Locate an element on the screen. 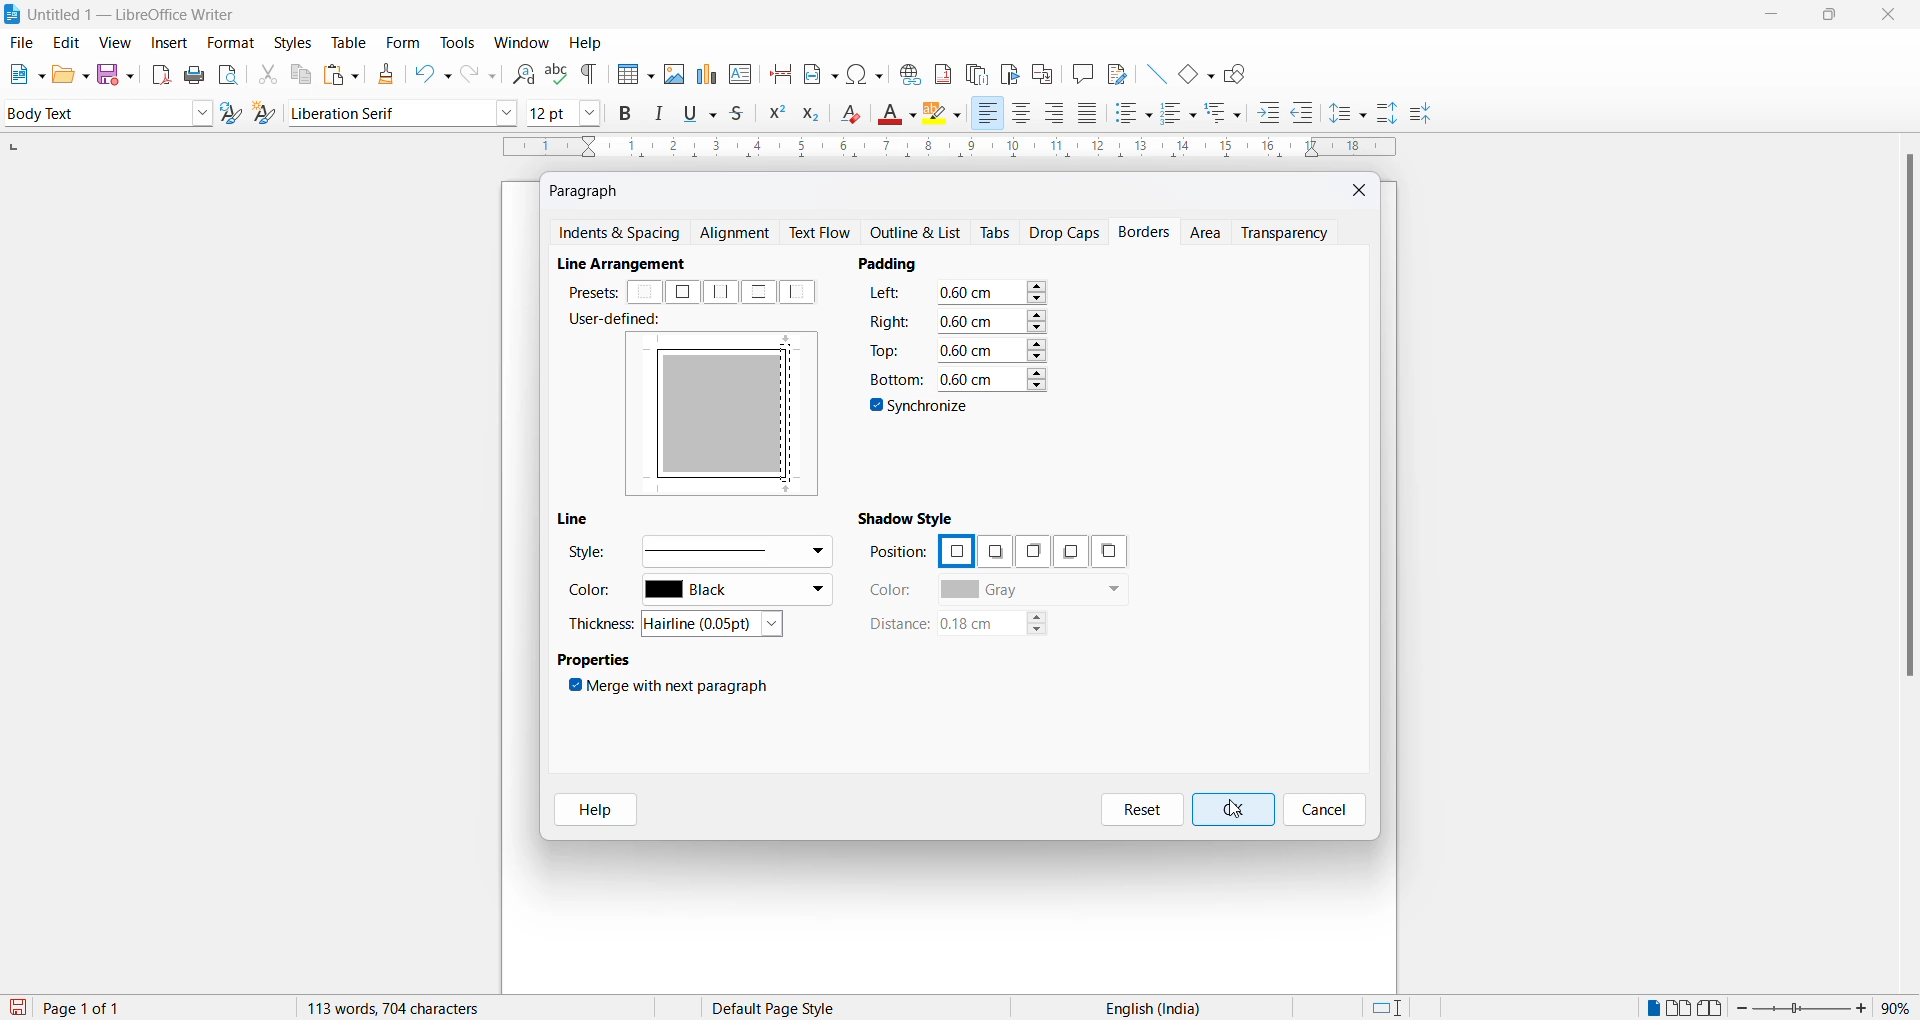 Image resolution: width=1920 pixels, height=1020 pixels. border is located at coordinates (729, 479).